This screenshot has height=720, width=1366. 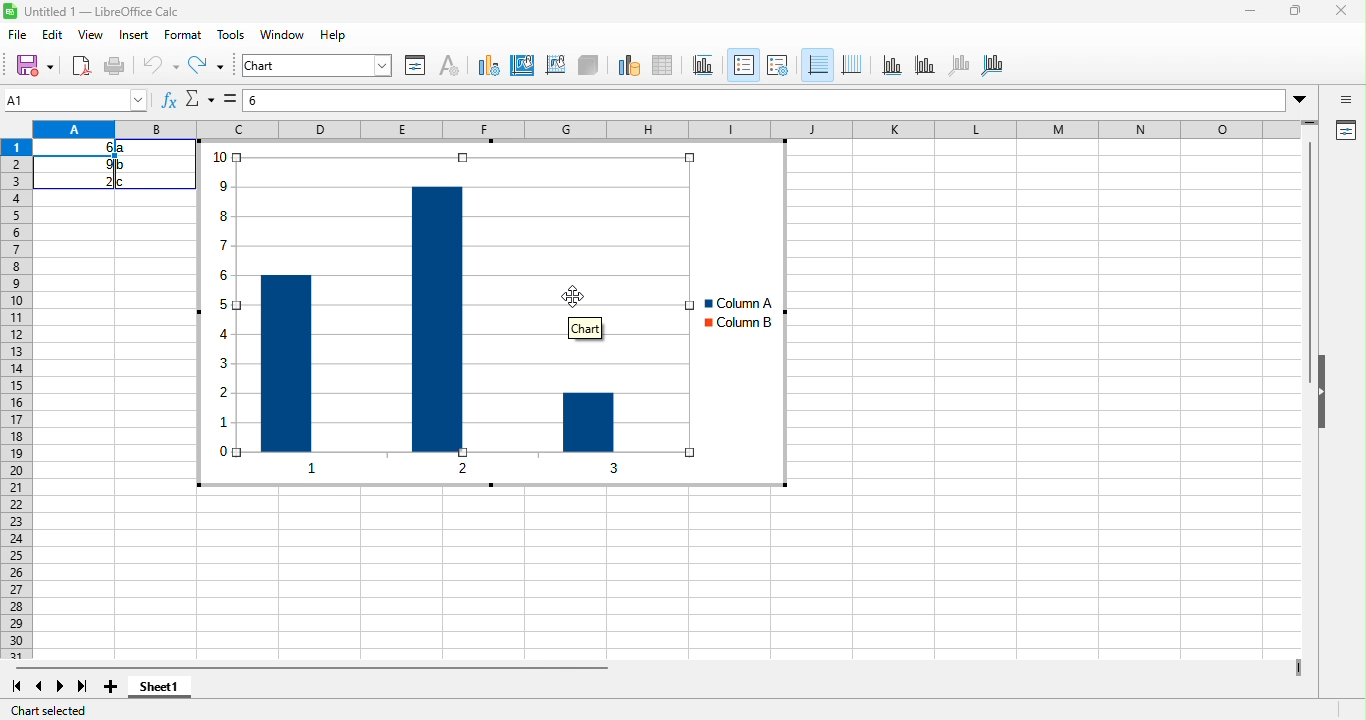 What do you see at coordinates (1294, 12) in the screenshot?
I see `maximize` at bounding box center [1294, 12].